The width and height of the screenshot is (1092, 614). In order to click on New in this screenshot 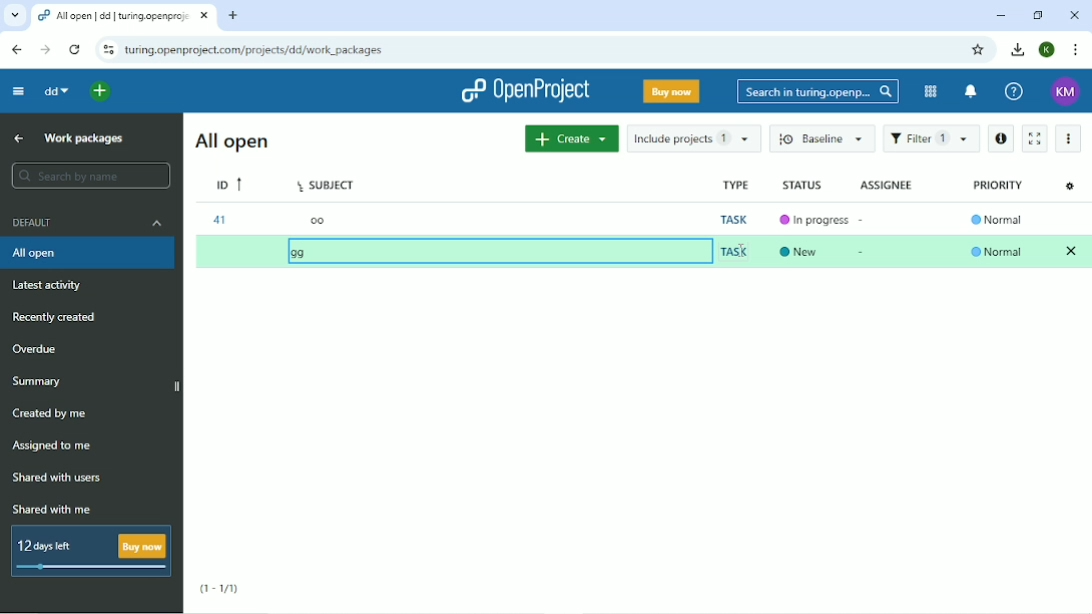, I will do `click(799, 250)`.